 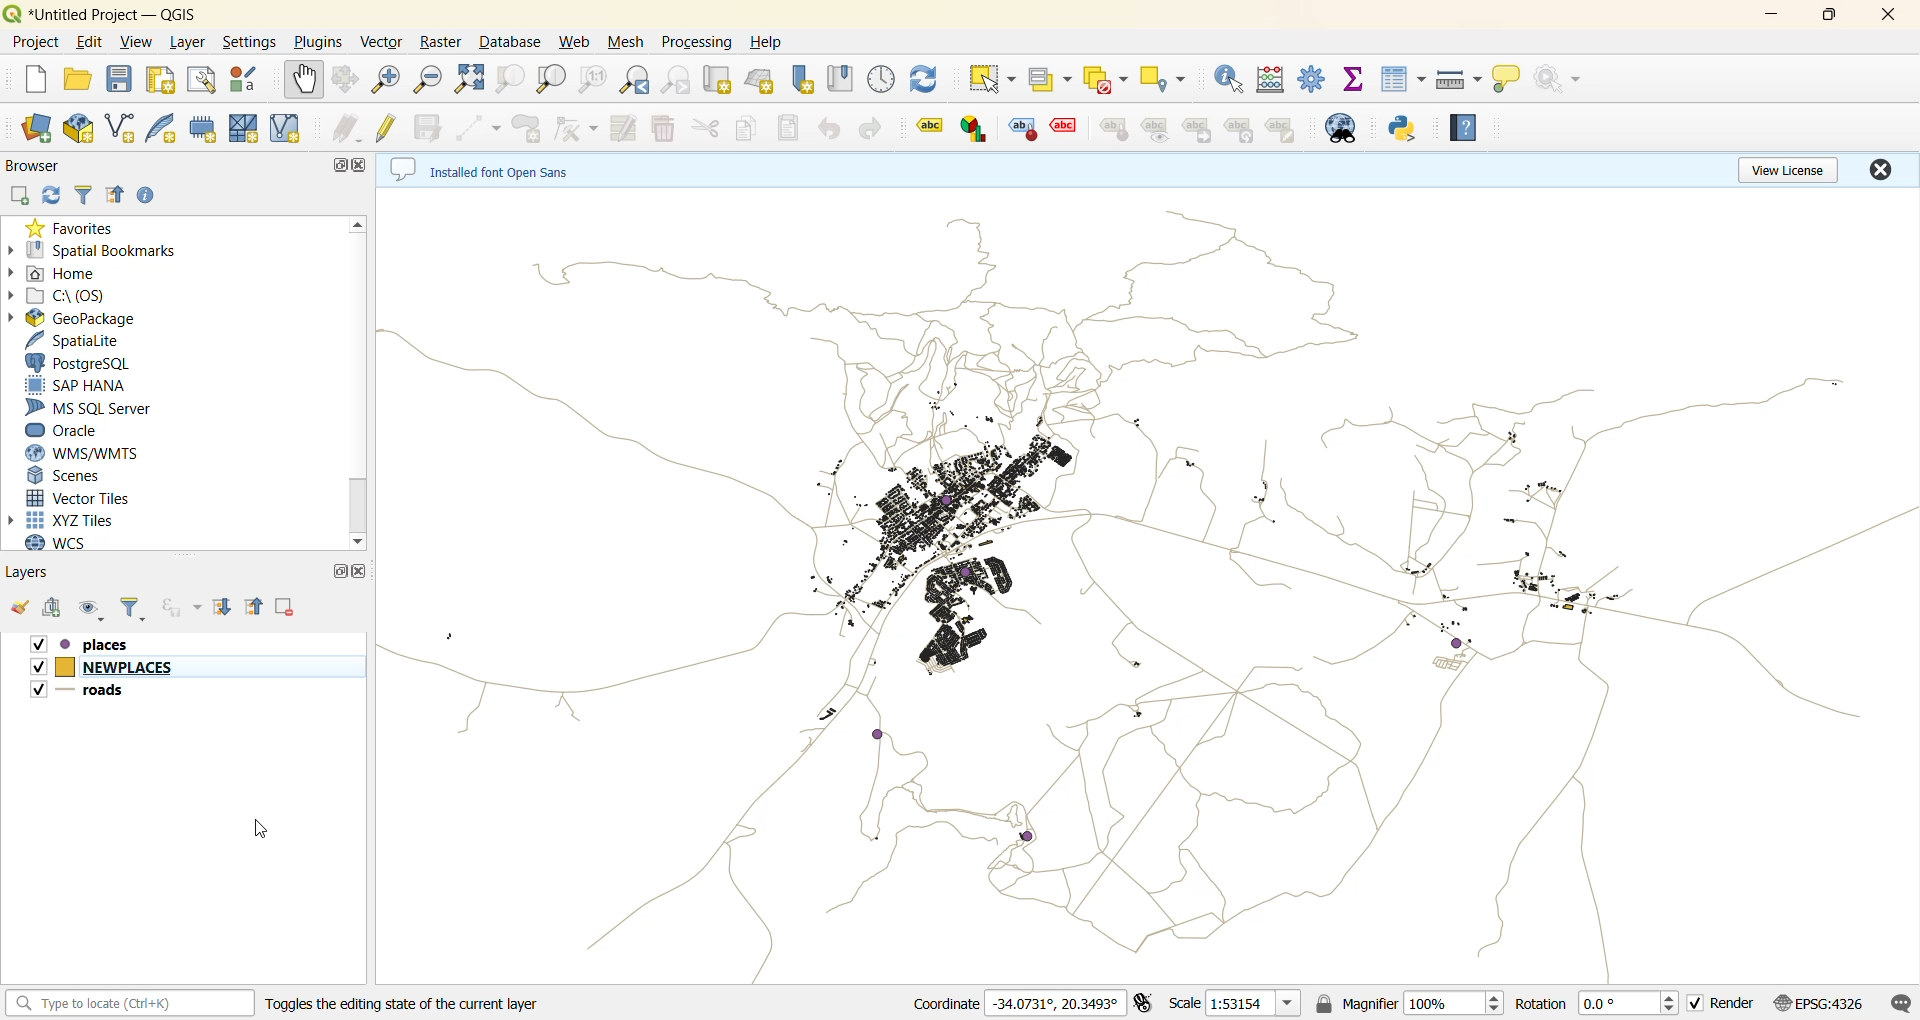 I want to click on close, so click(x=361, y=163).